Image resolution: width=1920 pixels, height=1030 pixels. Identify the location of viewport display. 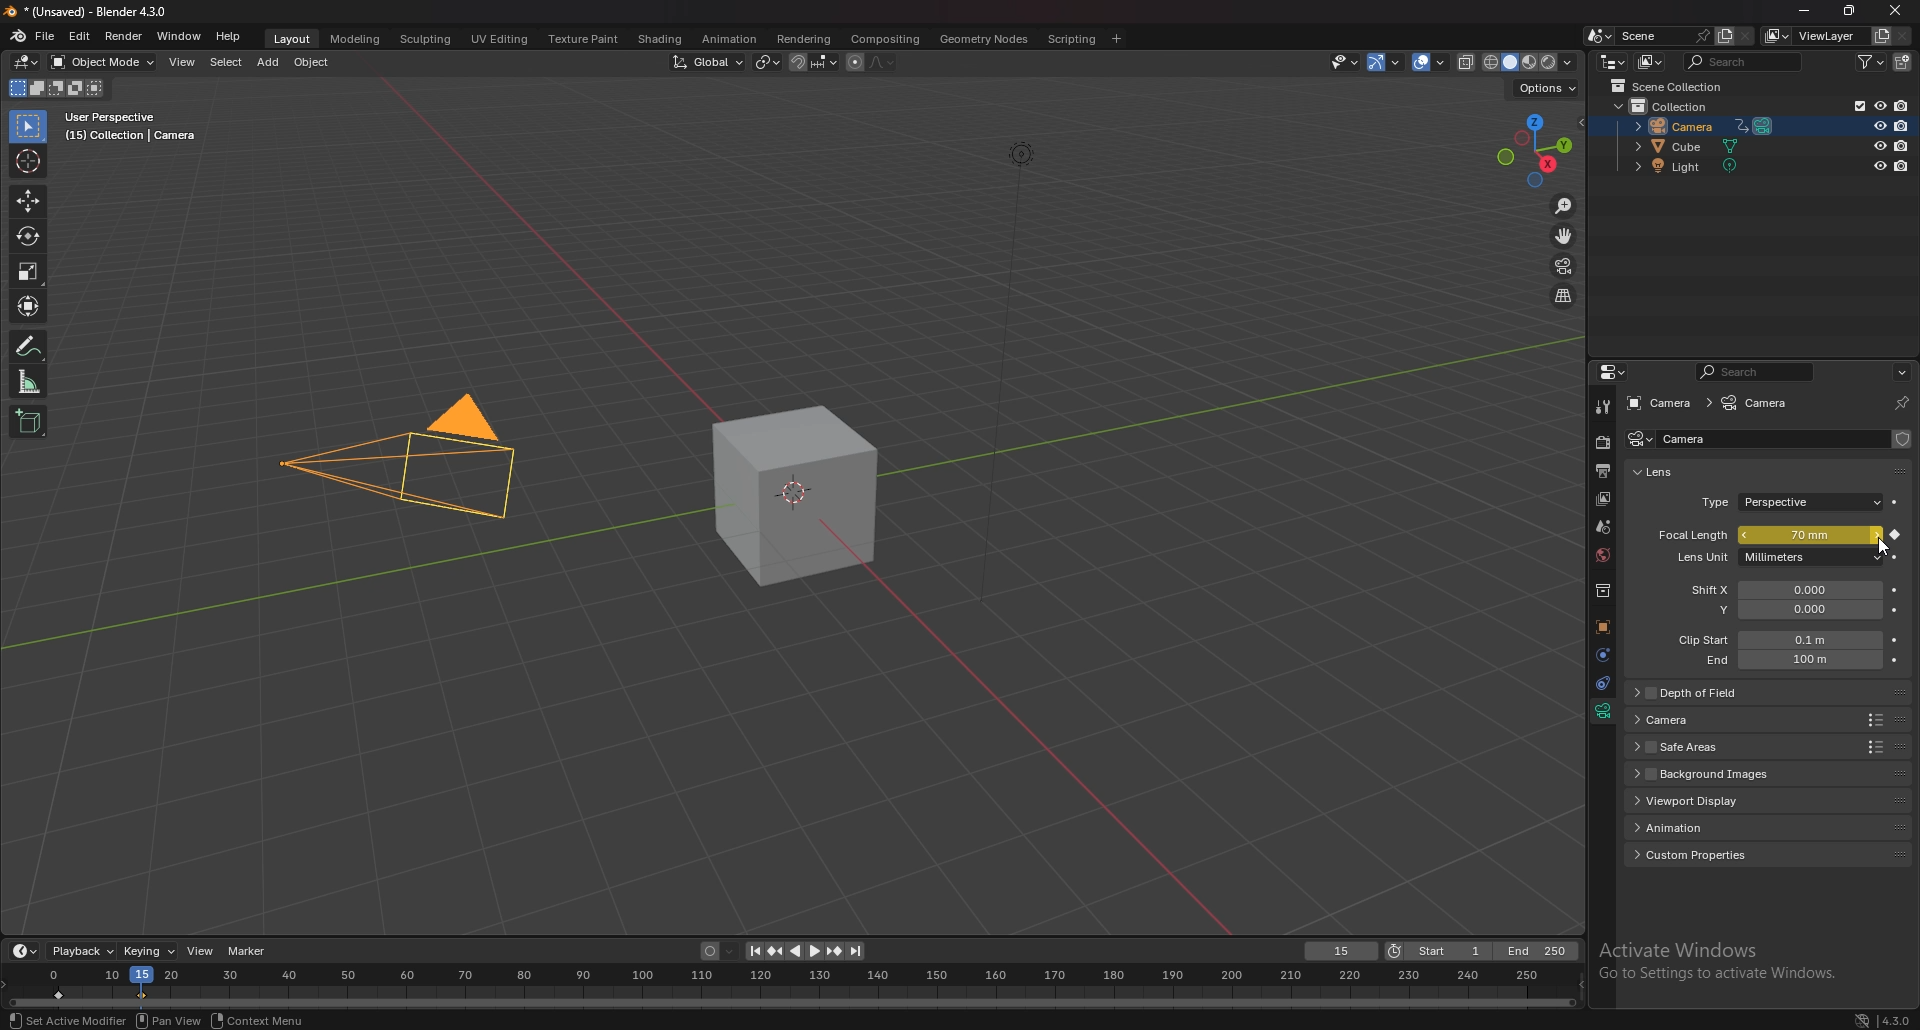
(1722, 800).